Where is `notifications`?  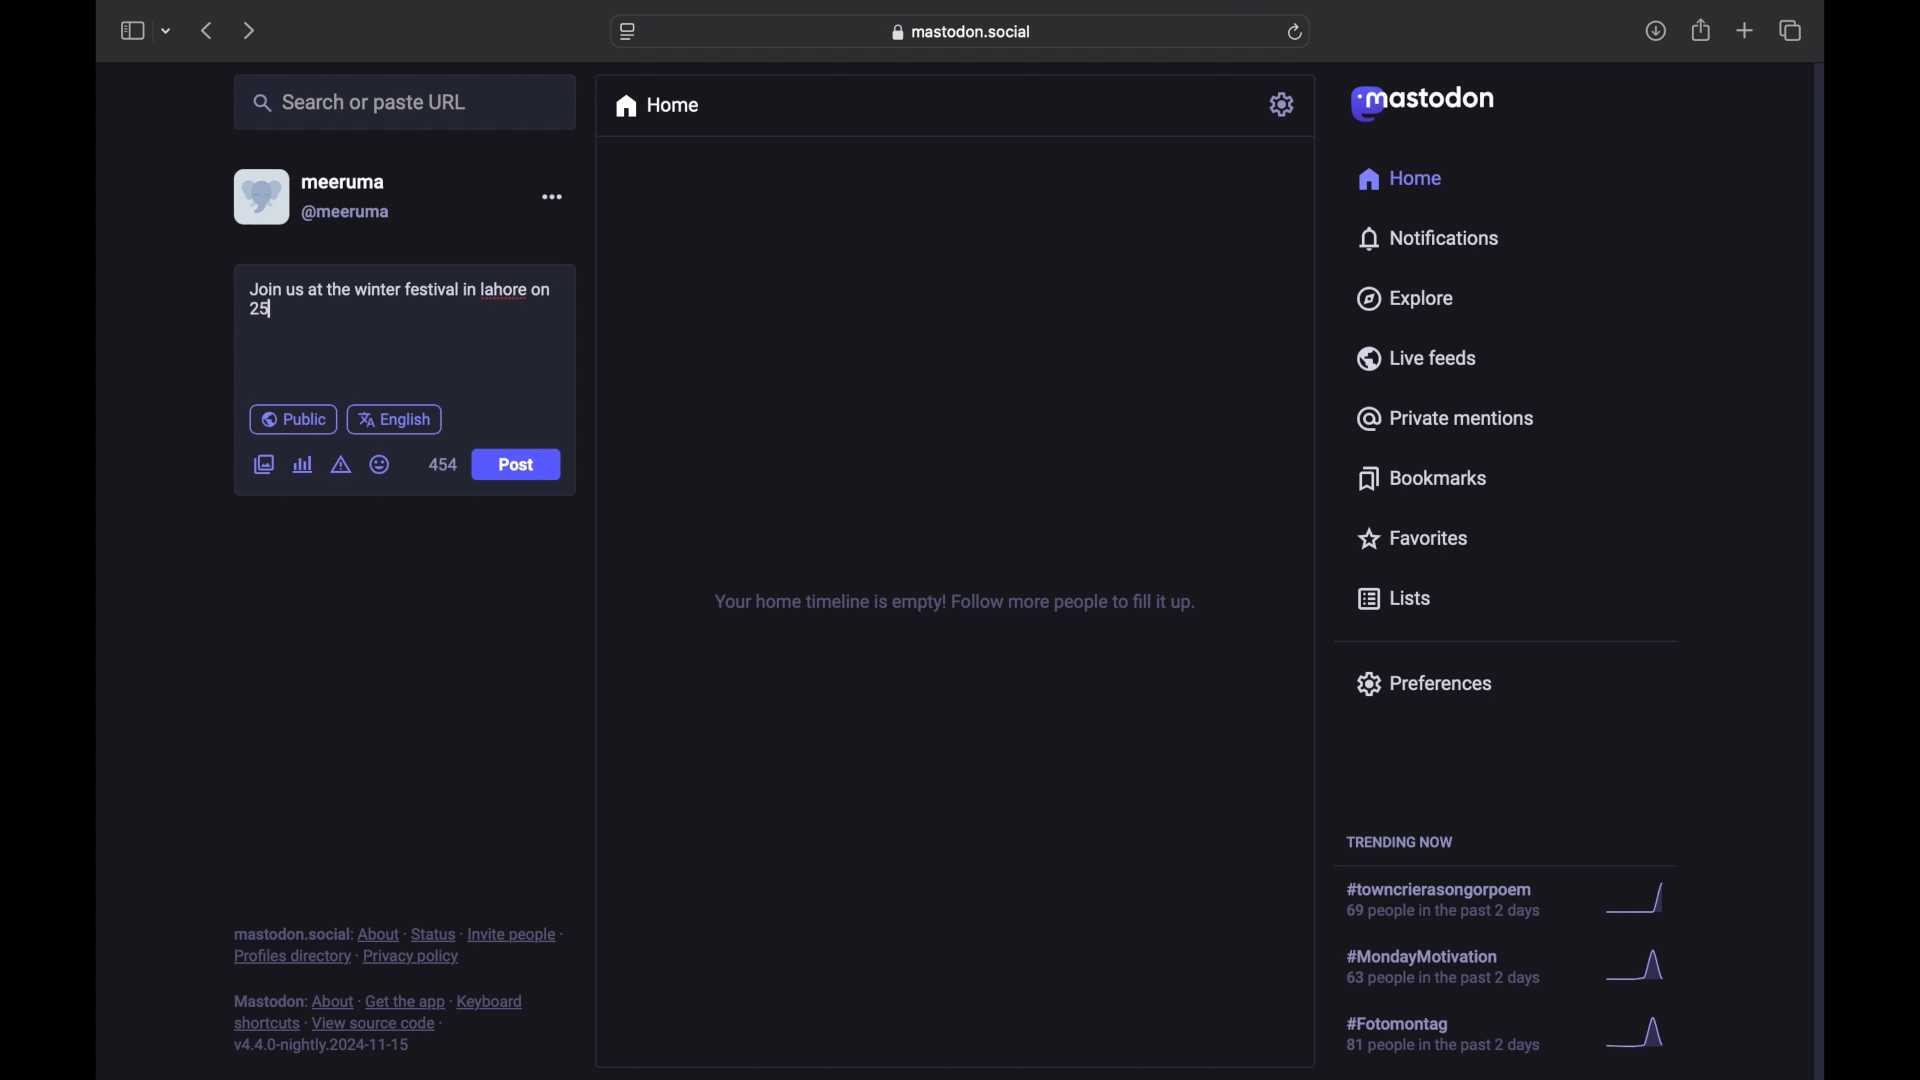 notifications is located at coordinates (1428, 238).